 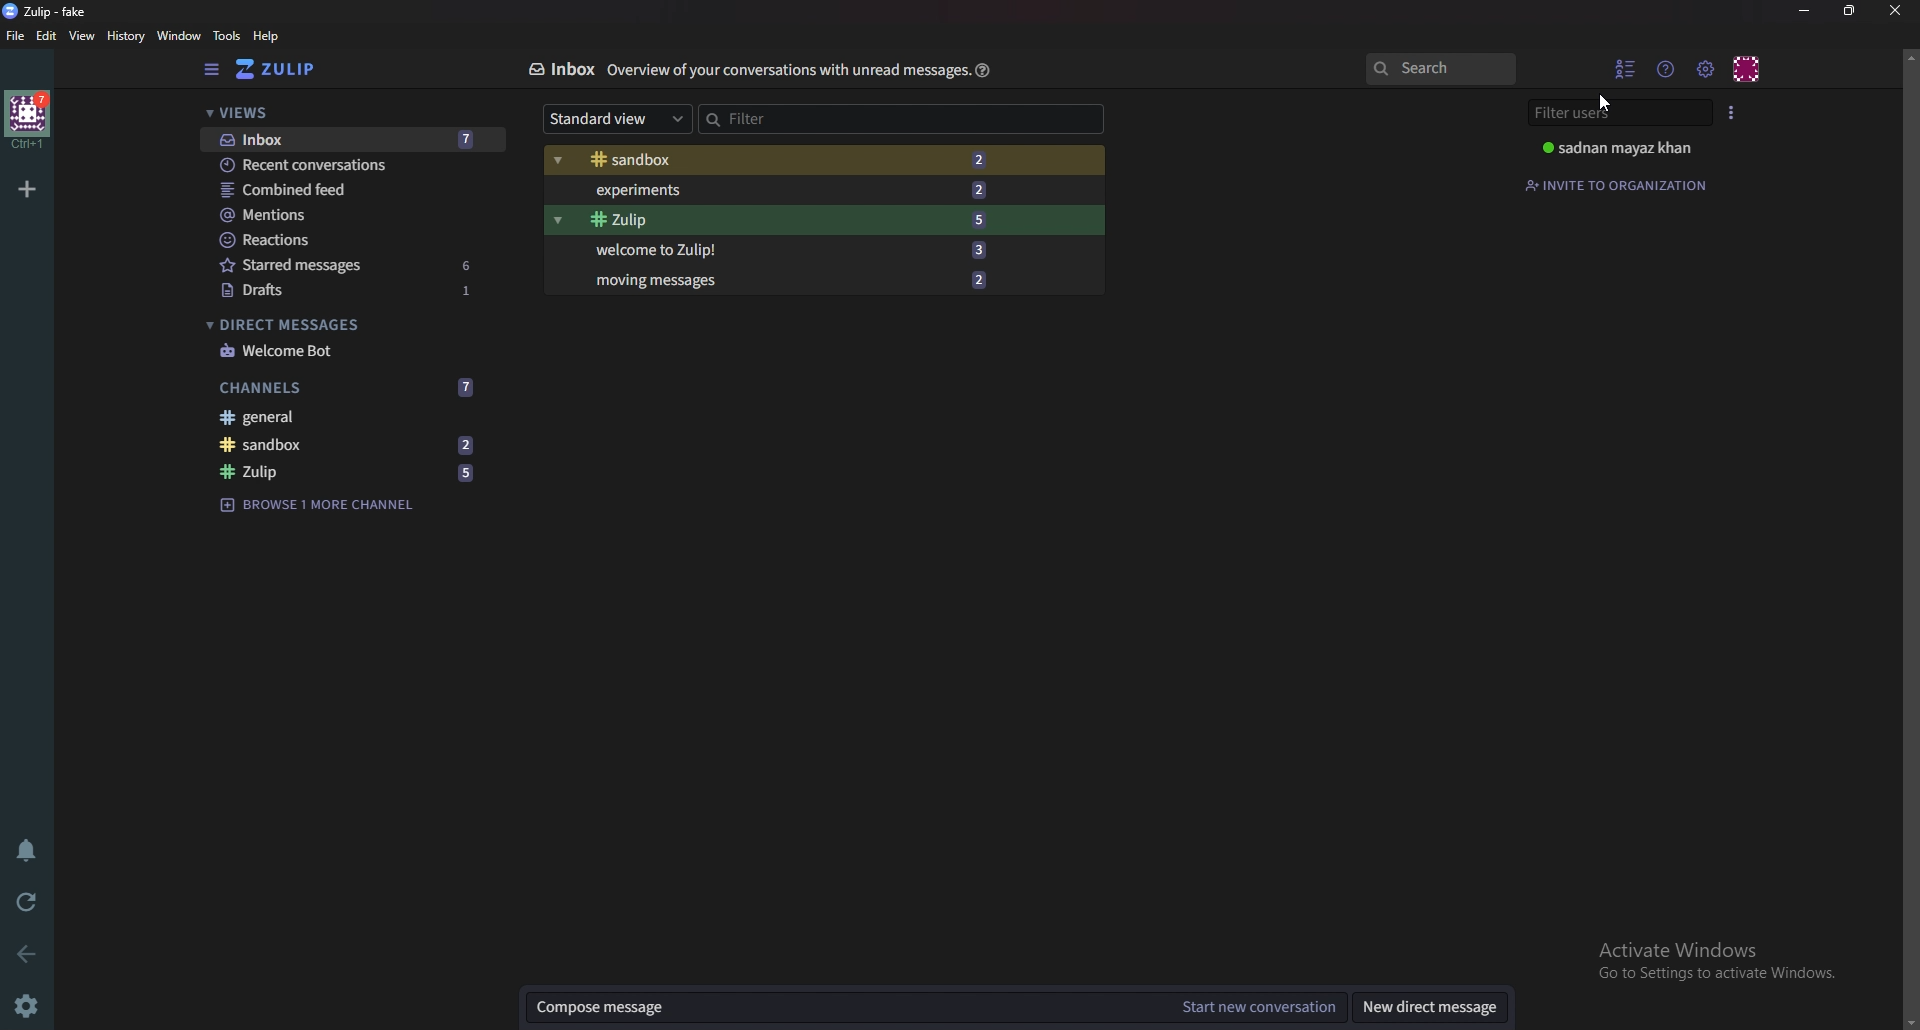 I want to click on personal menu, so click(x=1749, y=66).